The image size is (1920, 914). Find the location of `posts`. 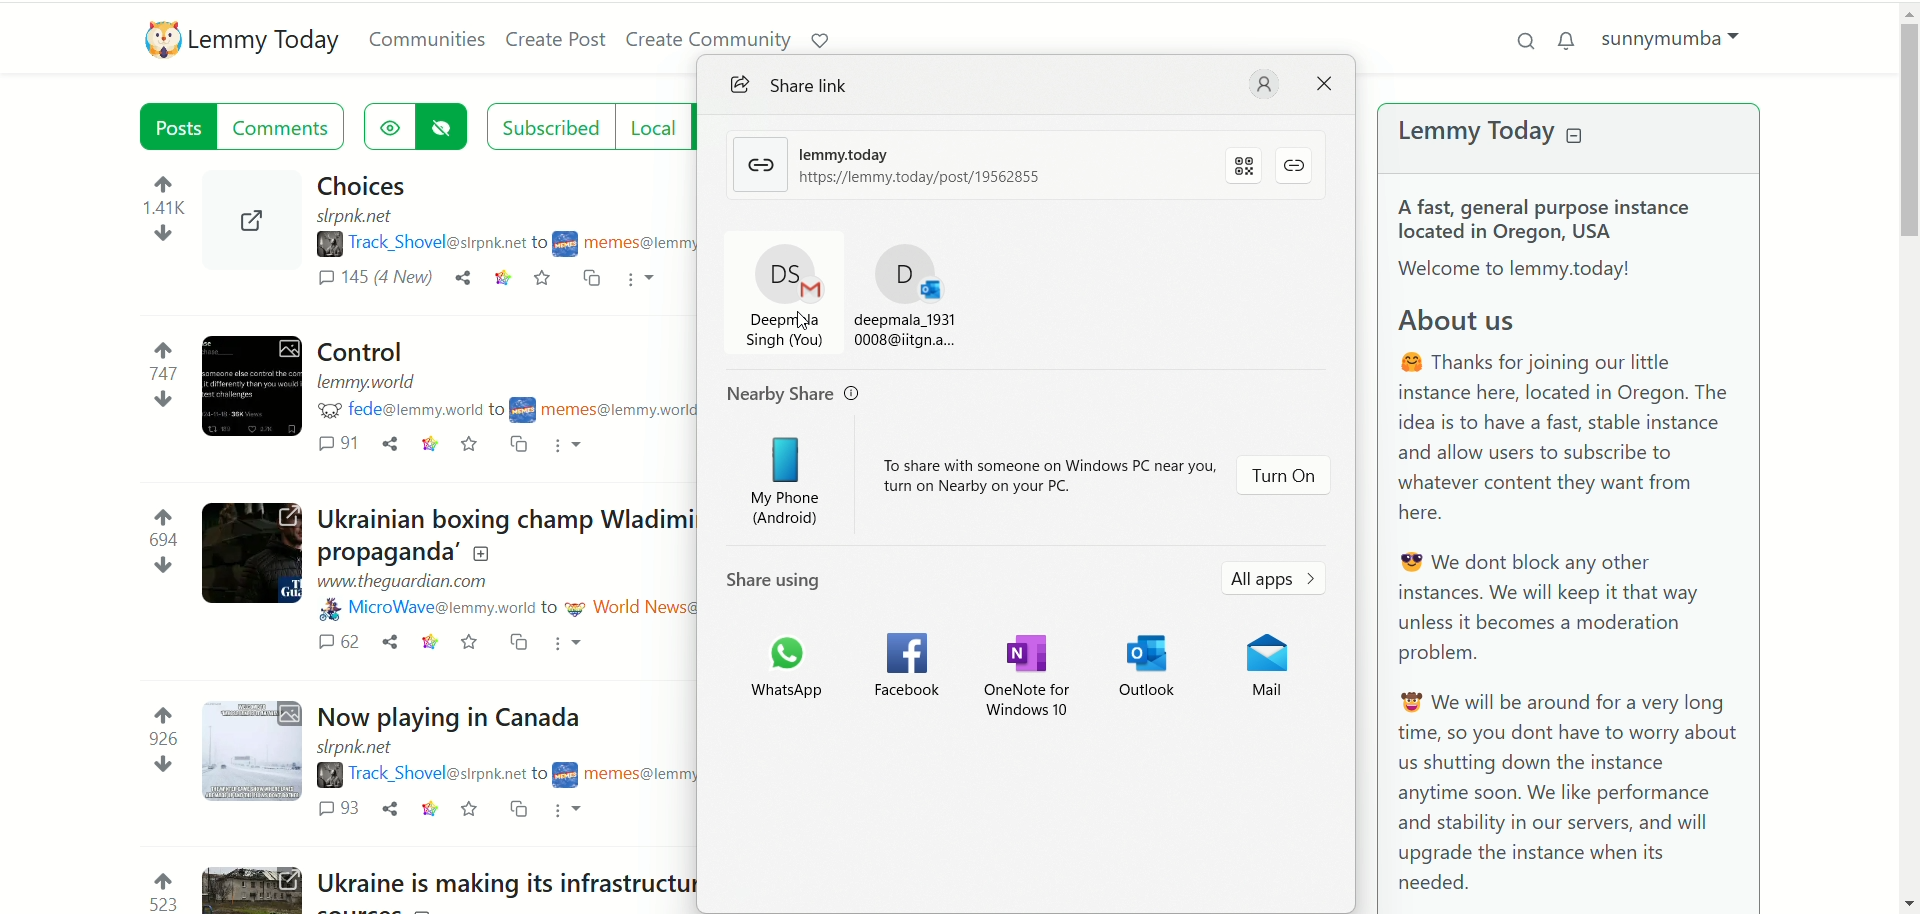

posts is located at coordinates (179, 125).